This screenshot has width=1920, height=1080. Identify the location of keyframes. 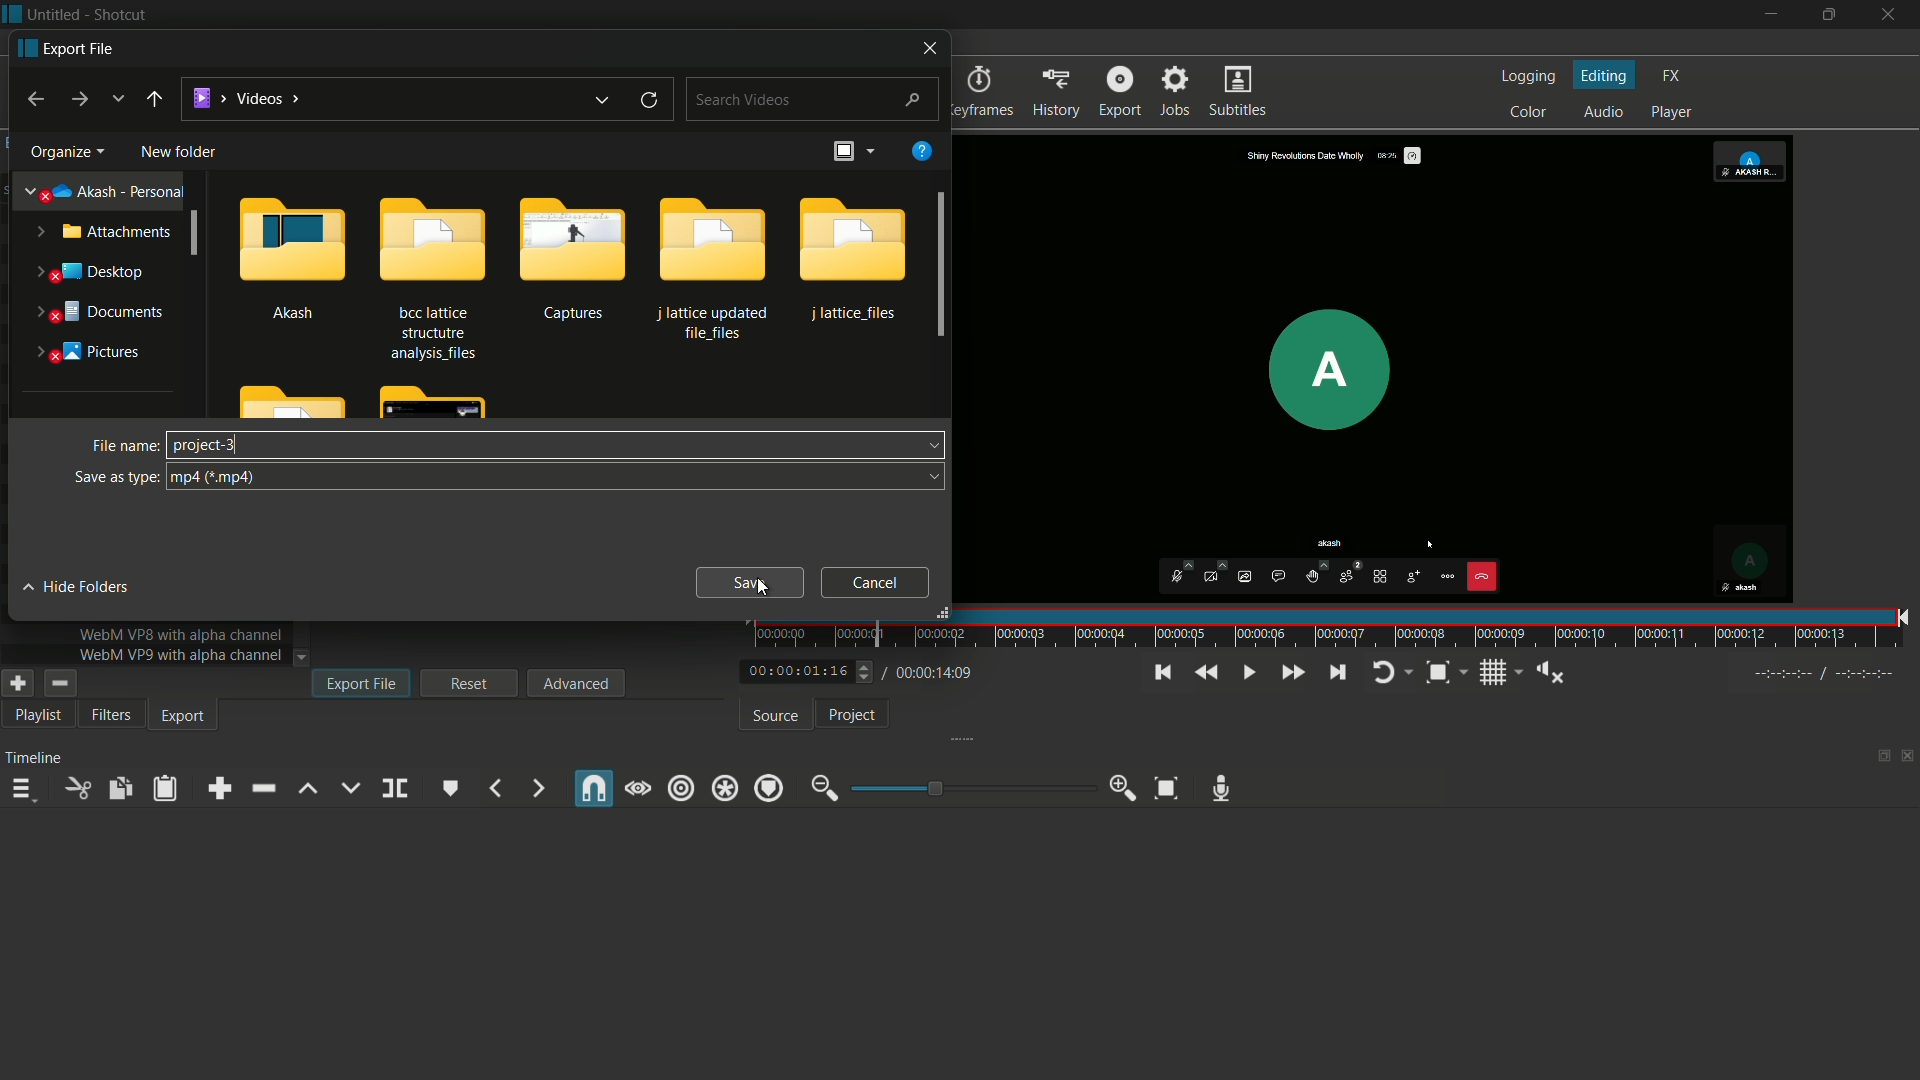
(980, 93).